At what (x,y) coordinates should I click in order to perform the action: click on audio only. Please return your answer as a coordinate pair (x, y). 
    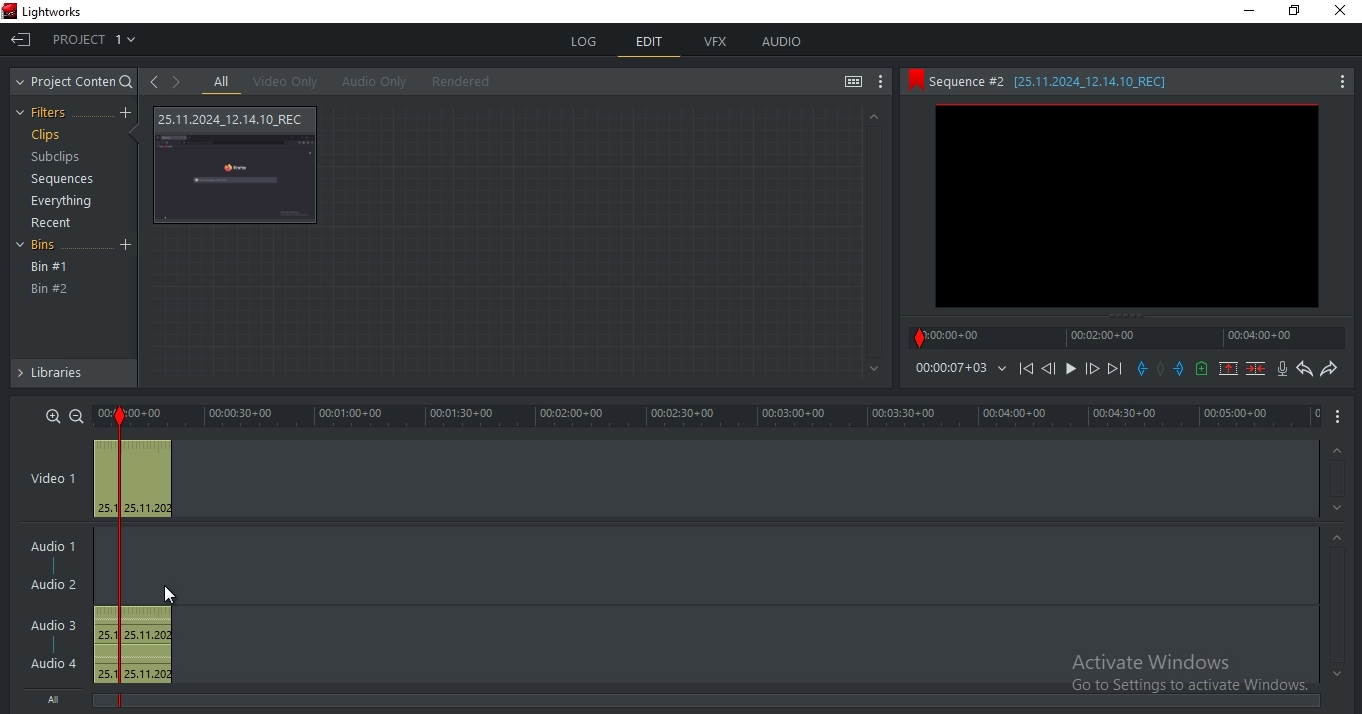
    Looking at the image, I should click on (371, 82).